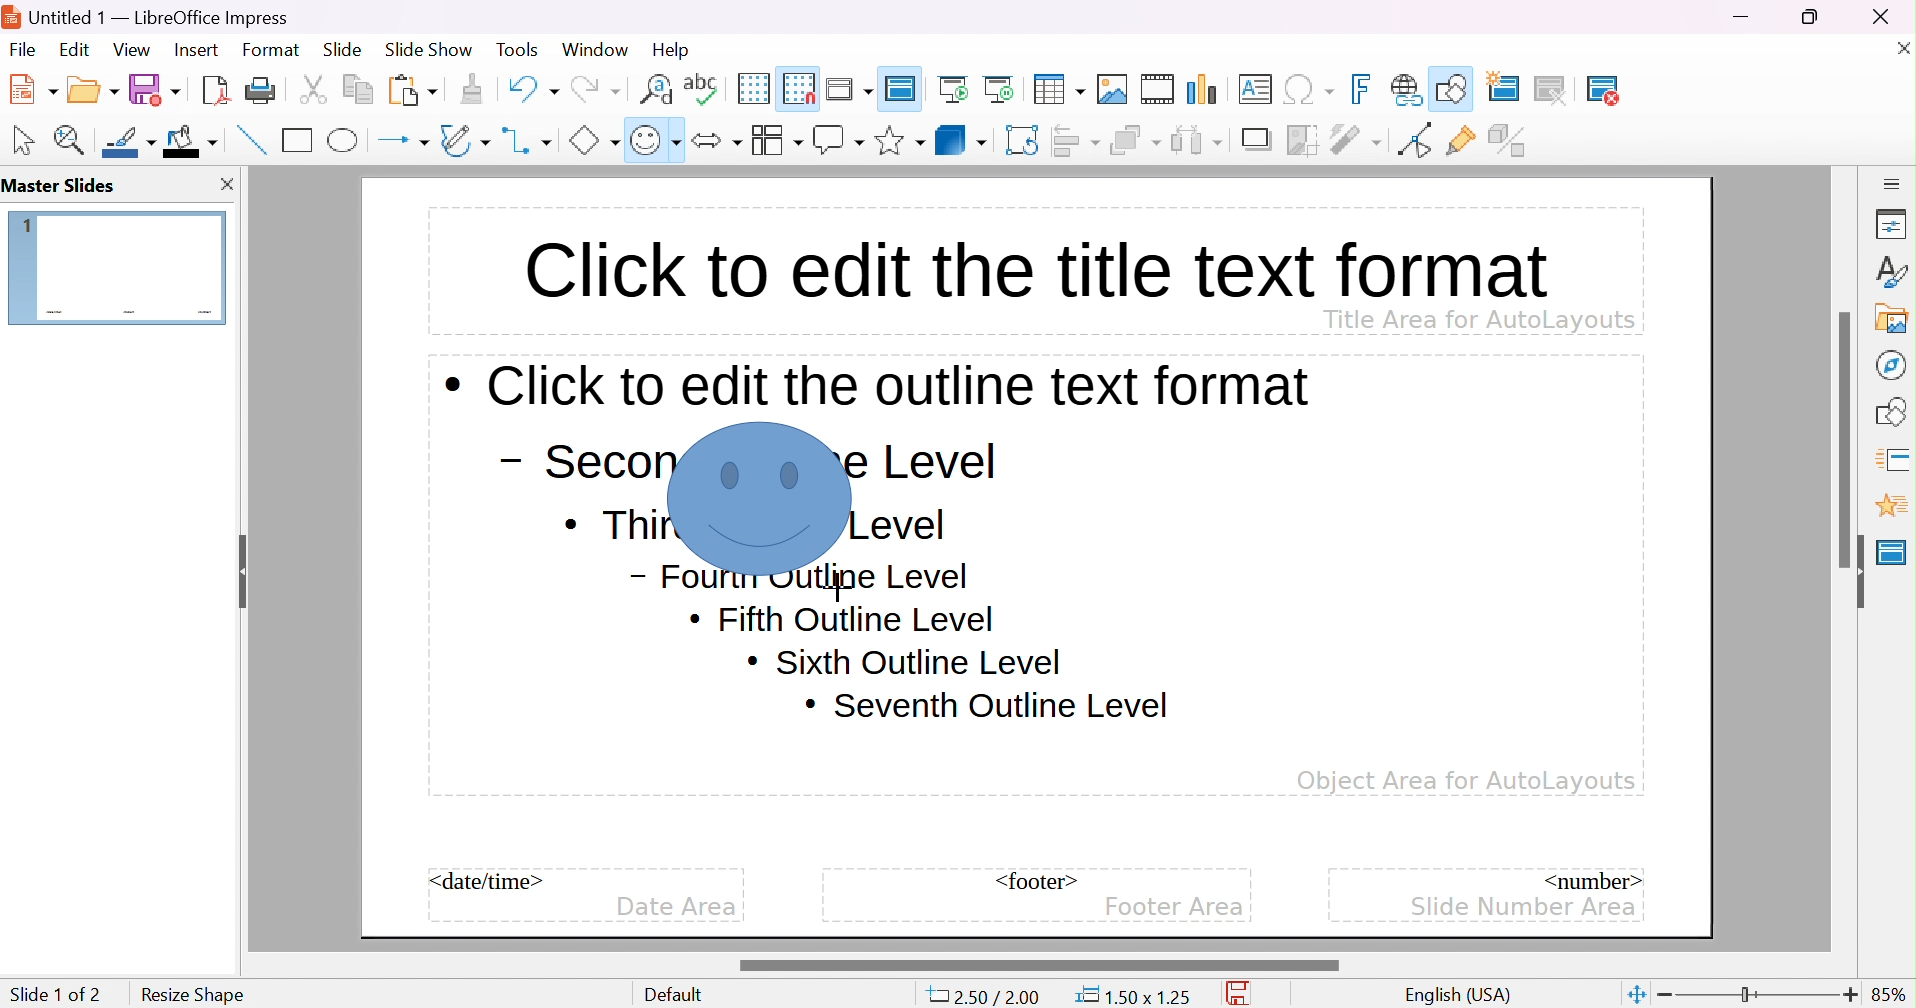  I want to click on close, so click(225, 184).